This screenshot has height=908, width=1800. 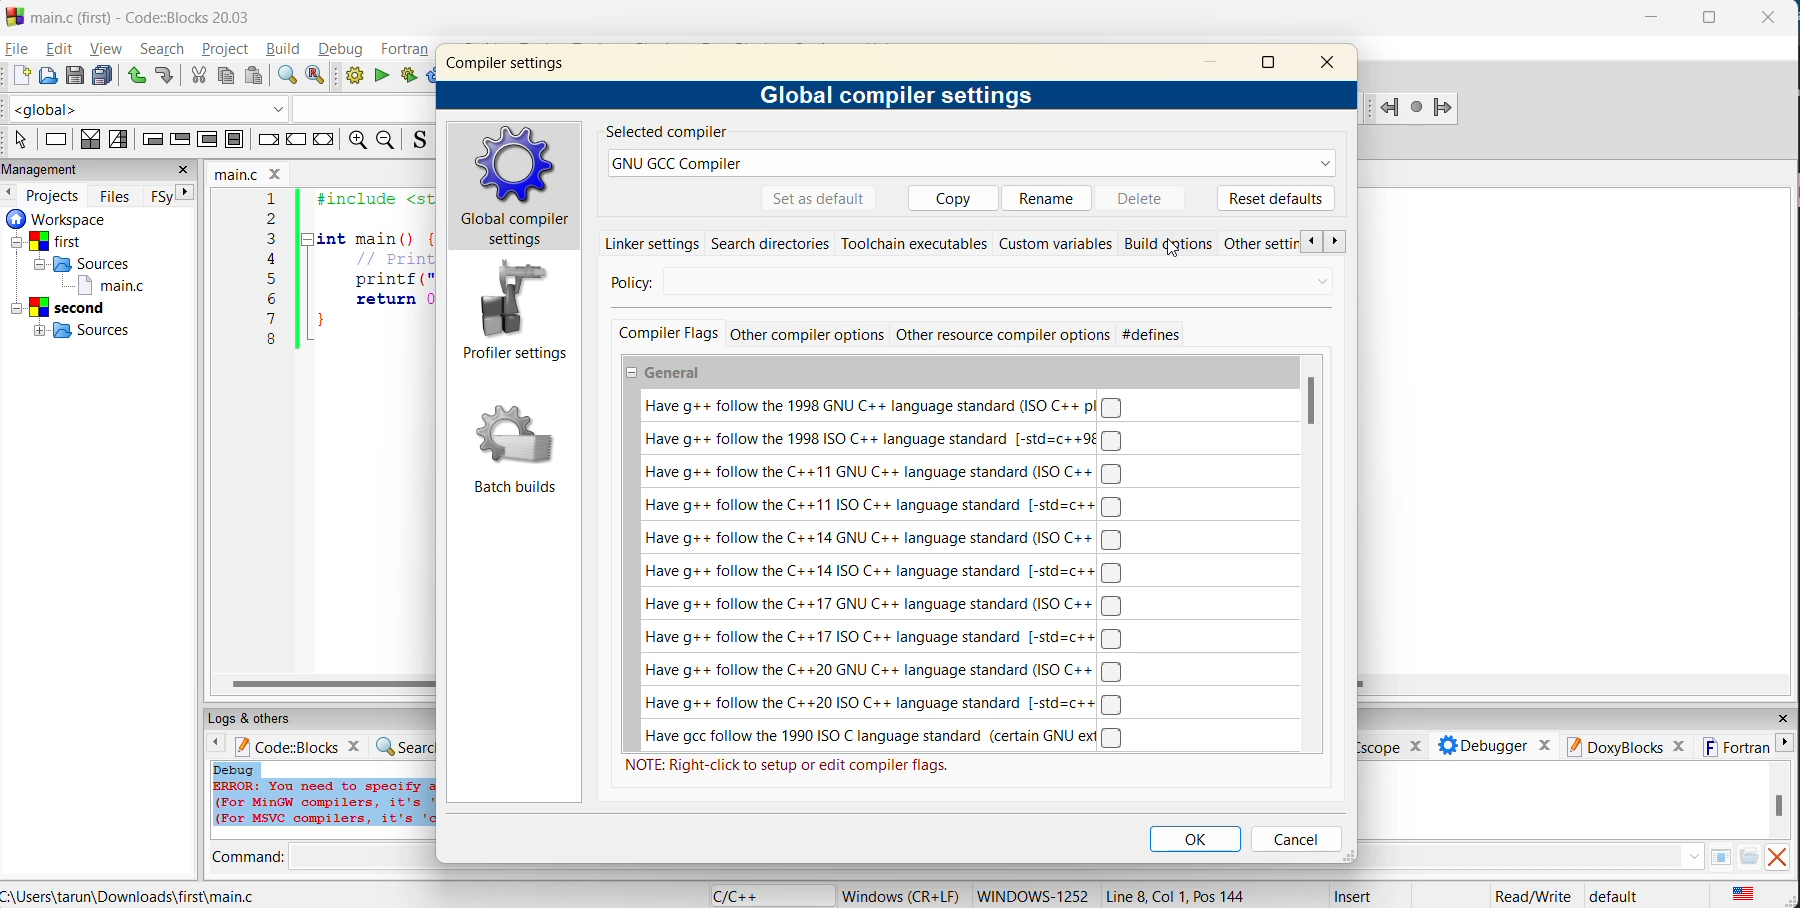 I want to click on maximize, so click(x=1709, y=17).